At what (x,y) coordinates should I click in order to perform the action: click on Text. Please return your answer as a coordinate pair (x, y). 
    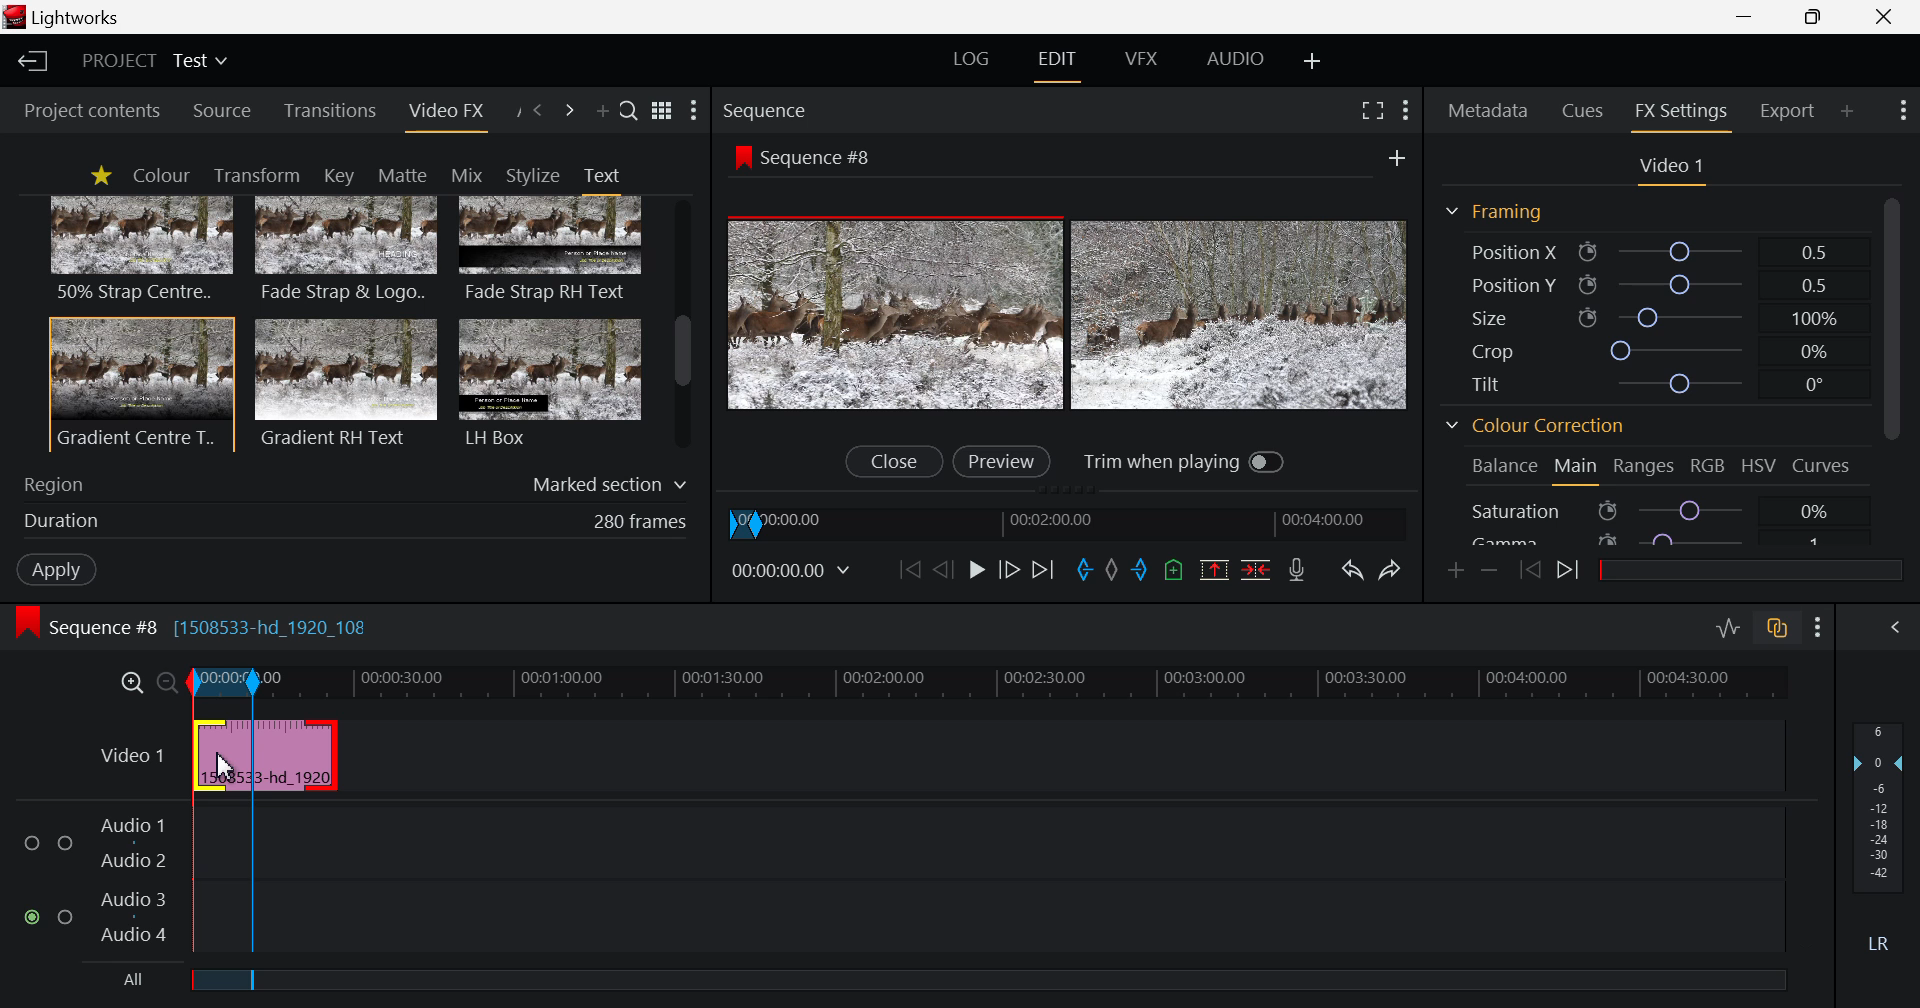
    Looking at the image, I should click on (601, 175).